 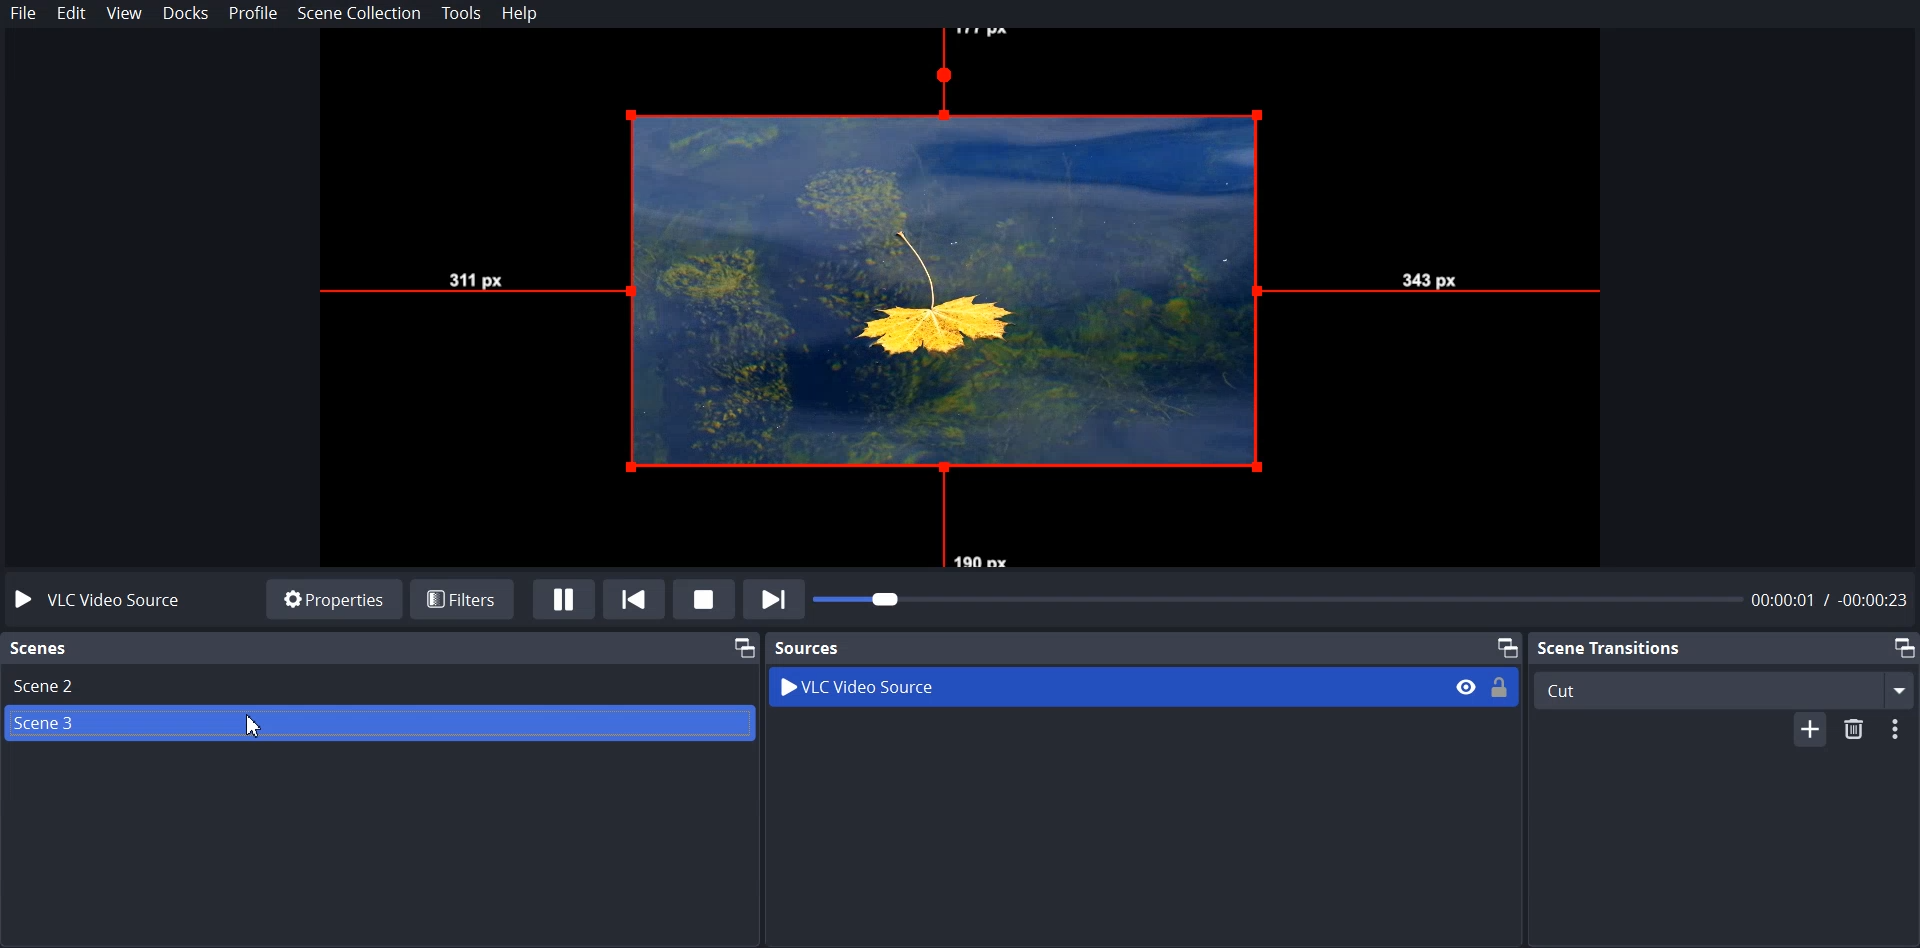 I want to click on VLC Video Source, so click(x=1068, y=687).